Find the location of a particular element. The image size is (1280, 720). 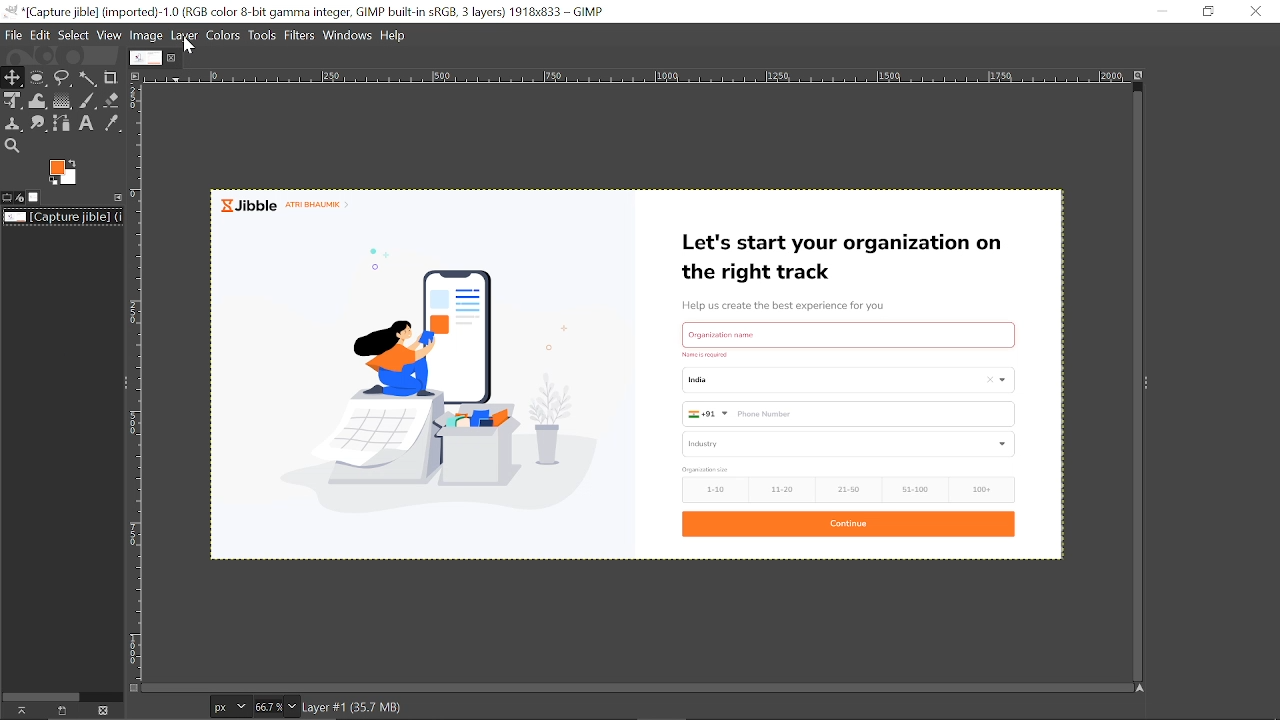

Restore down is located at coordinates (1207, 12).